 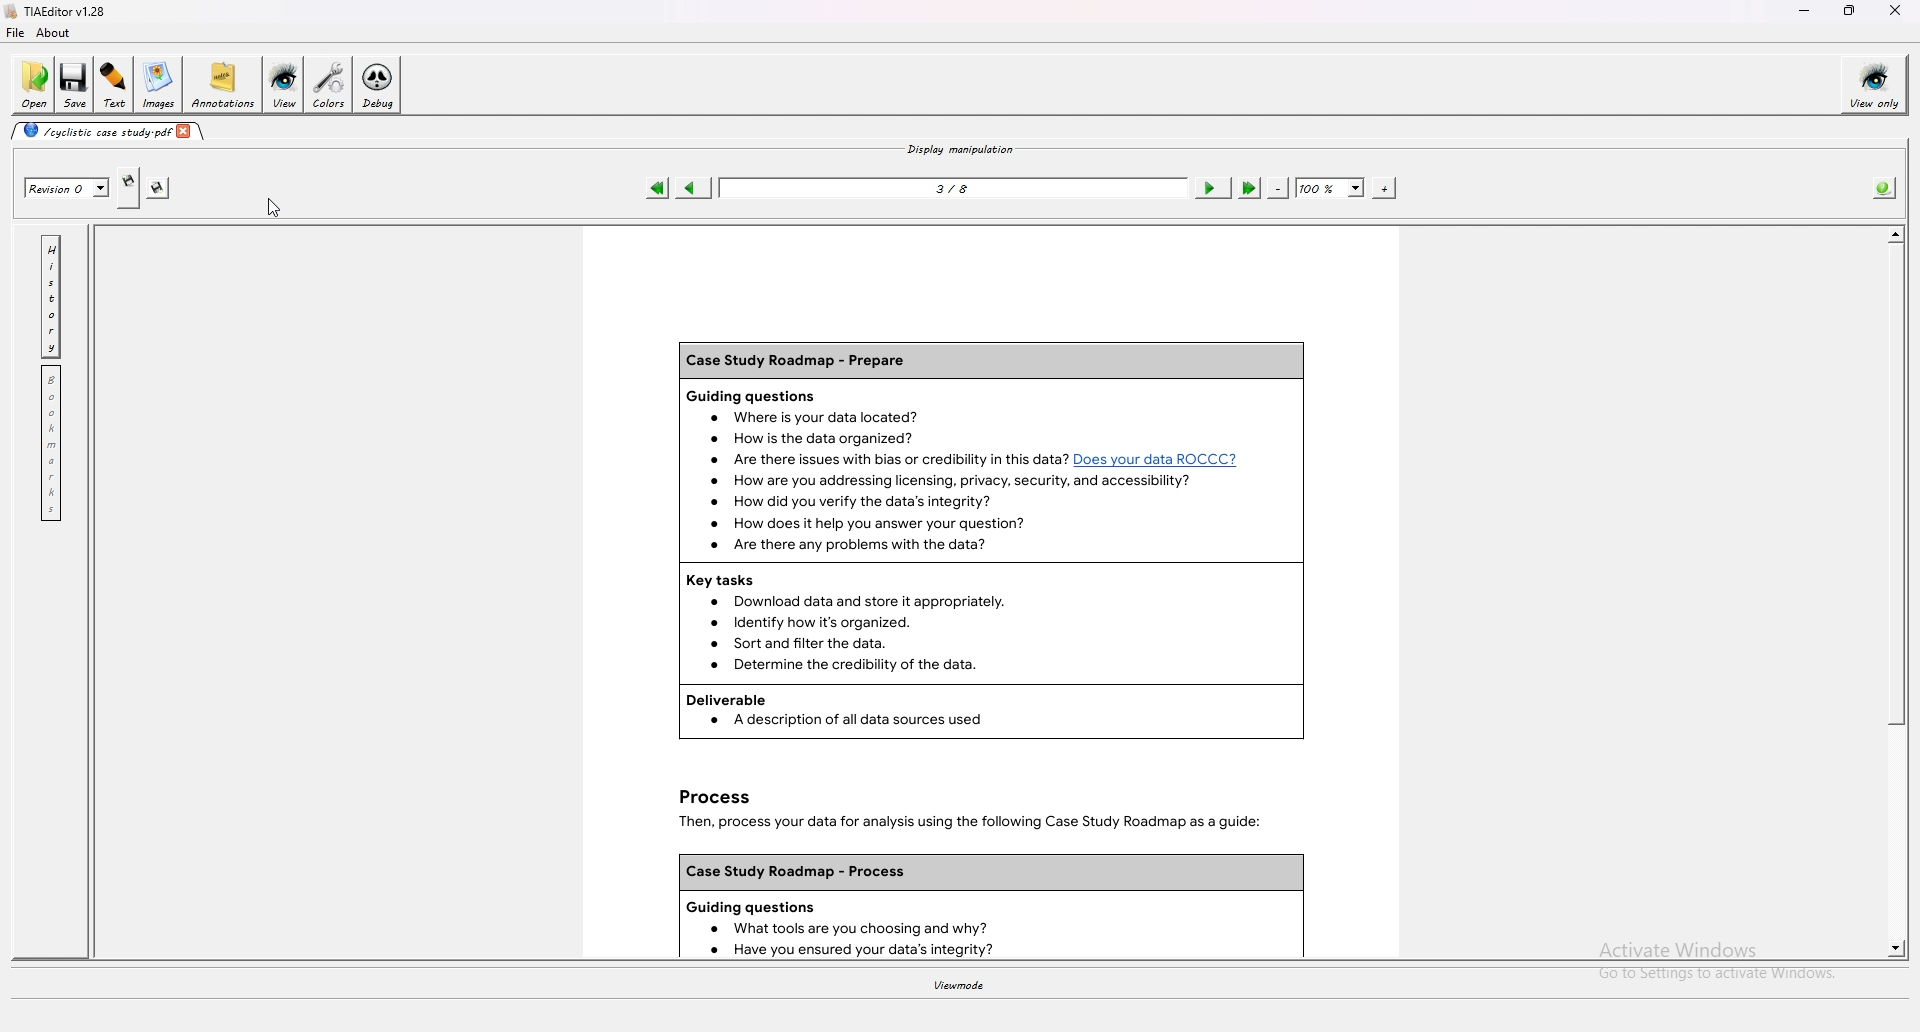 What do you see at coordinates (52, 32) in the screenshot?
I see `about` at bounding box center [52, 32].